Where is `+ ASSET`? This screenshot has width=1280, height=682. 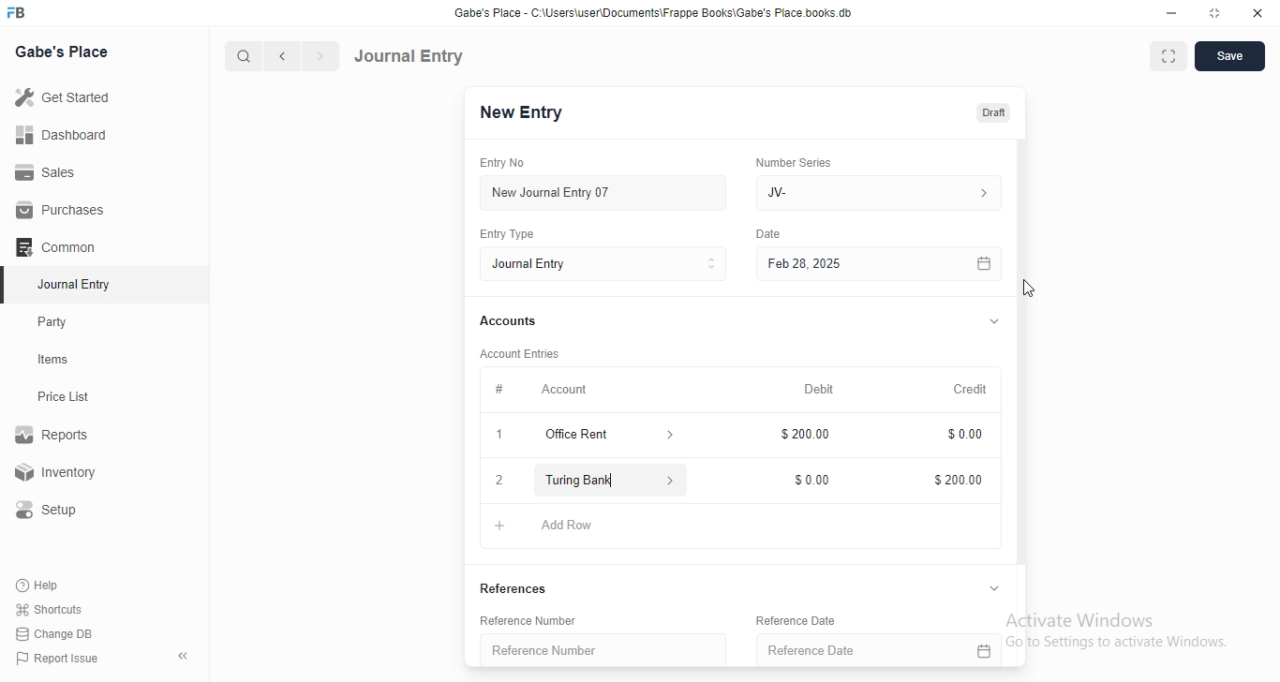 + ASSET is located at coordinates (569, 528).